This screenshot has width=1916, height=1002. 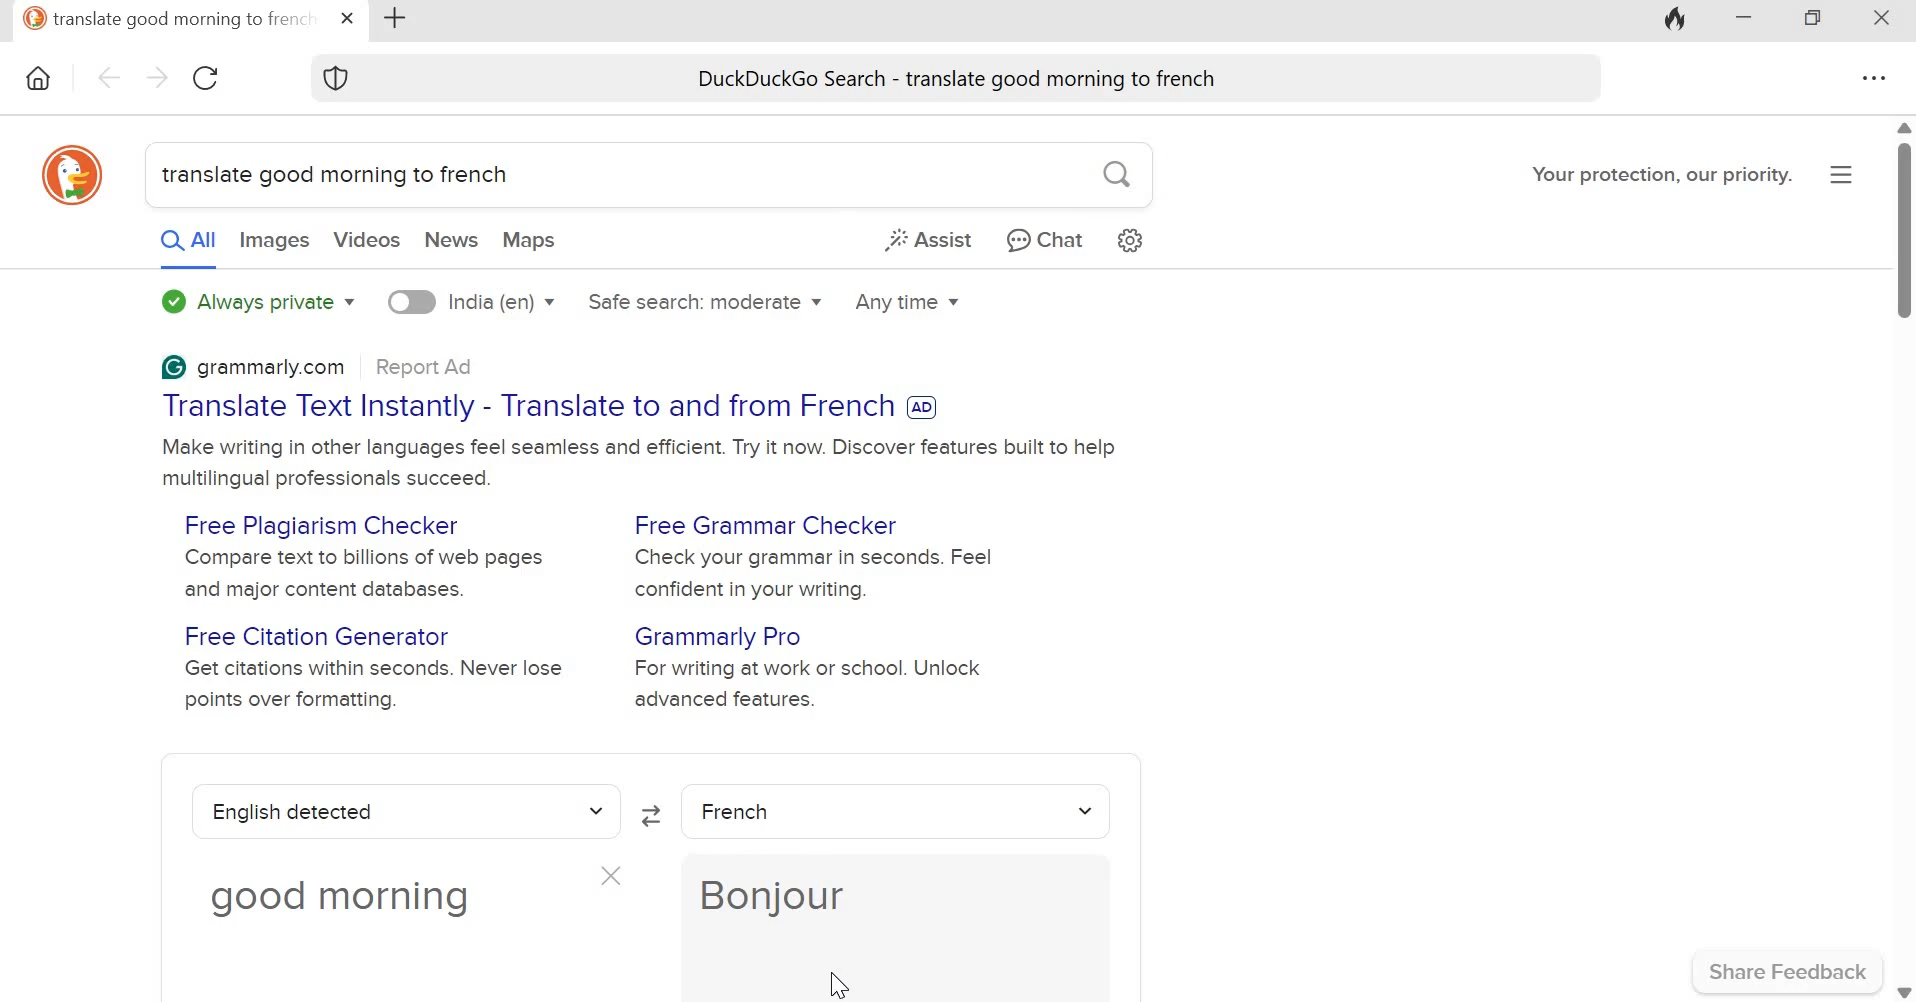 I want to click on Go back one page, so click(x=104, y=80).